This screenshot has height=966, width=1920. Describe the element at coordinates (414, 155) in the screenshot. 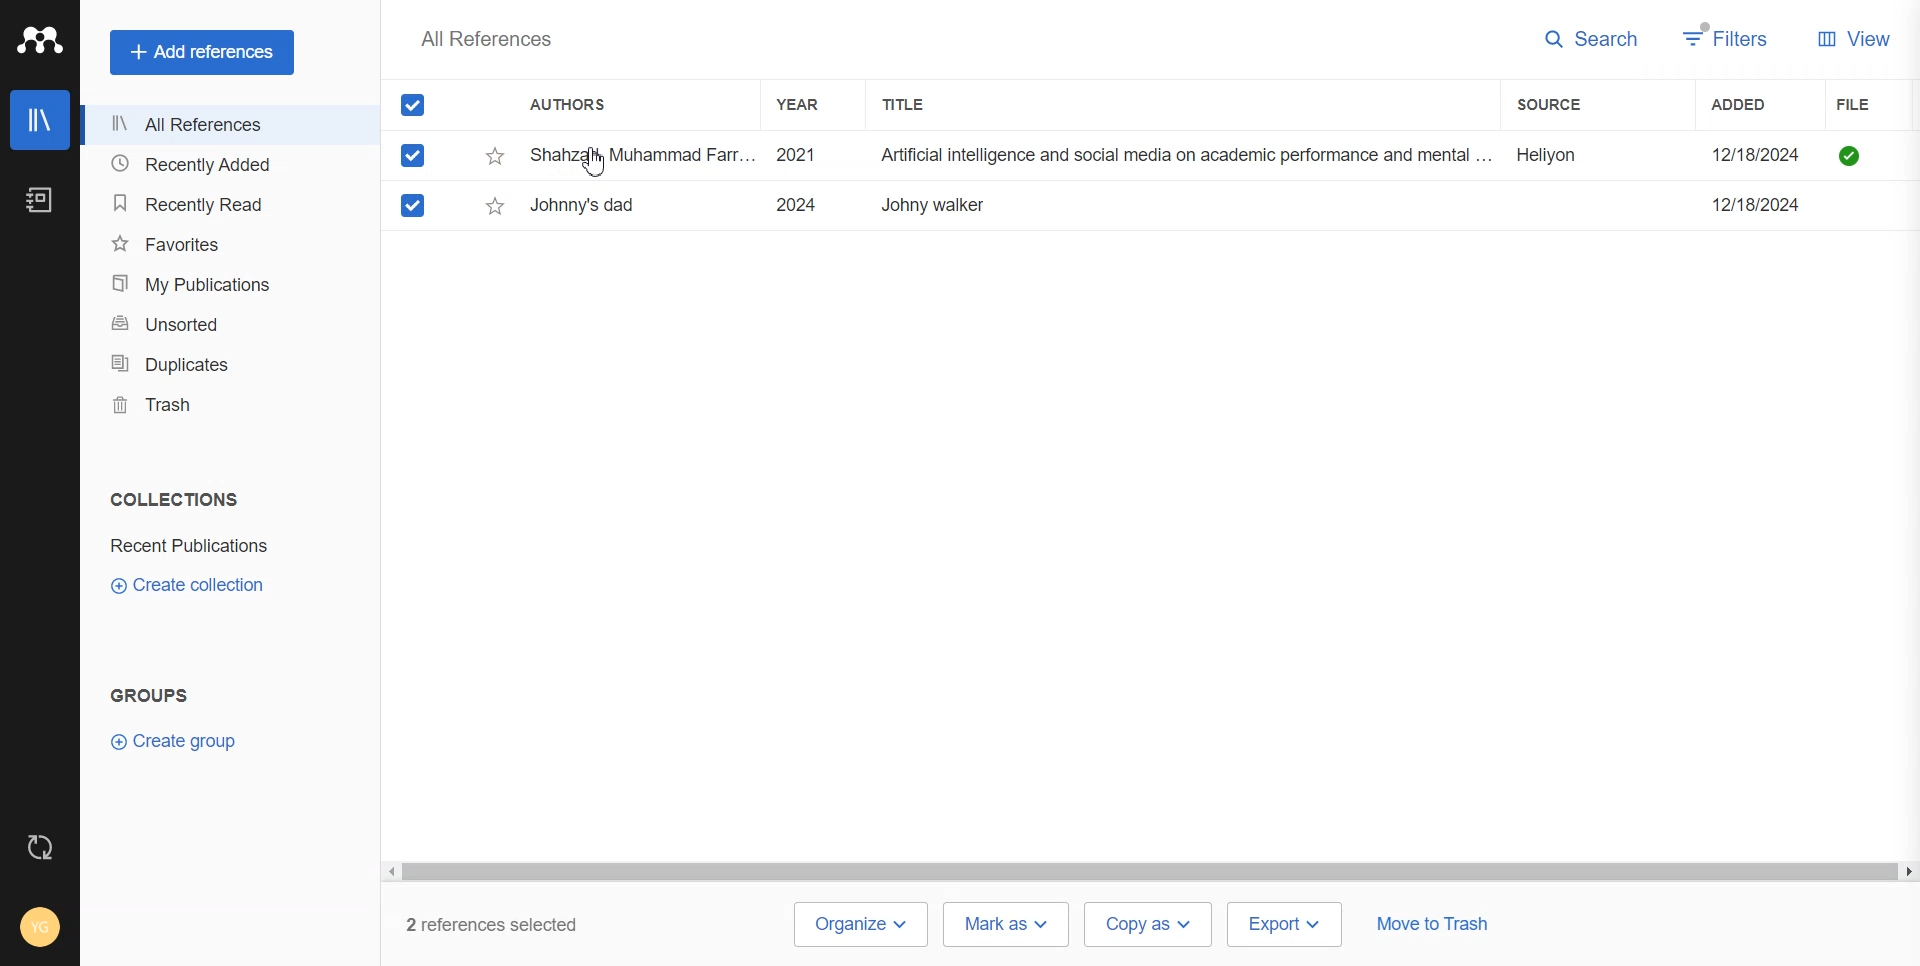

I see `Checked mark` at that location.